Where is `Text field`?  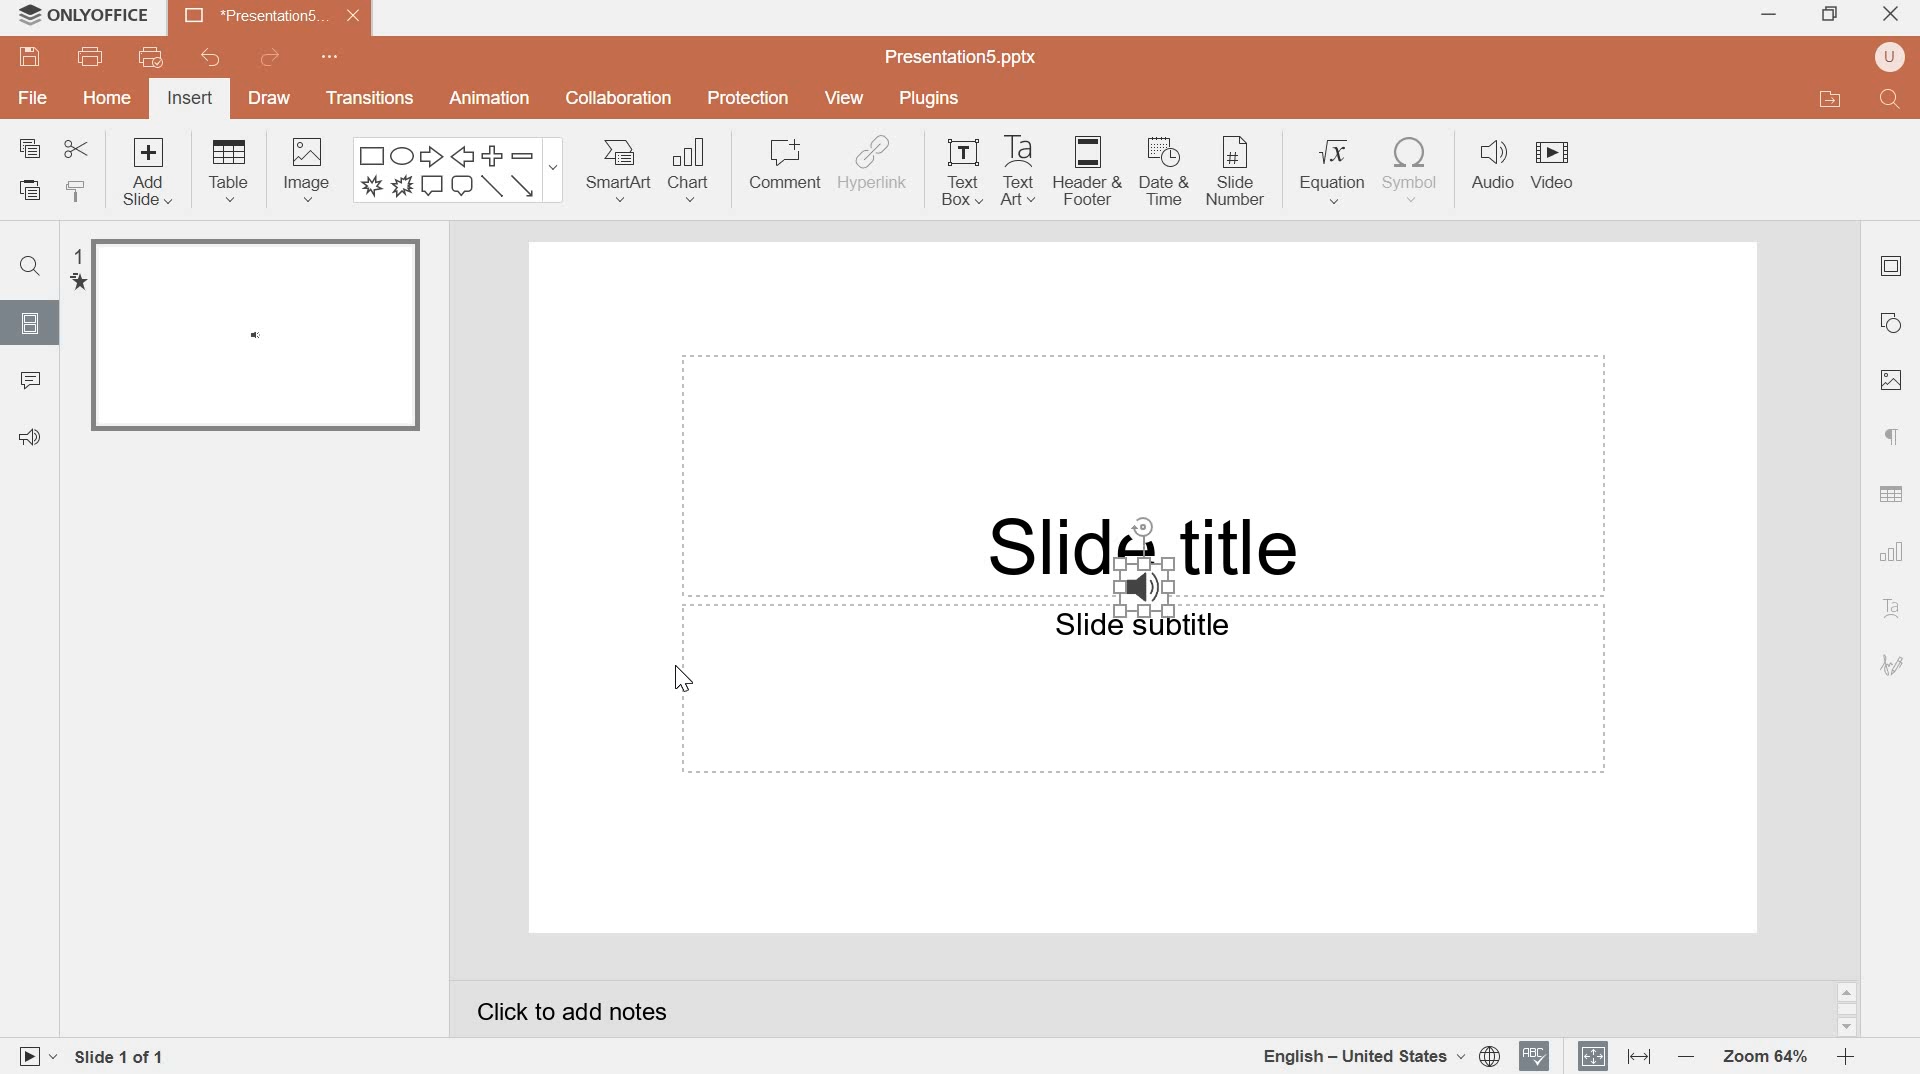 Text field is located at coordinates (1144, 693).